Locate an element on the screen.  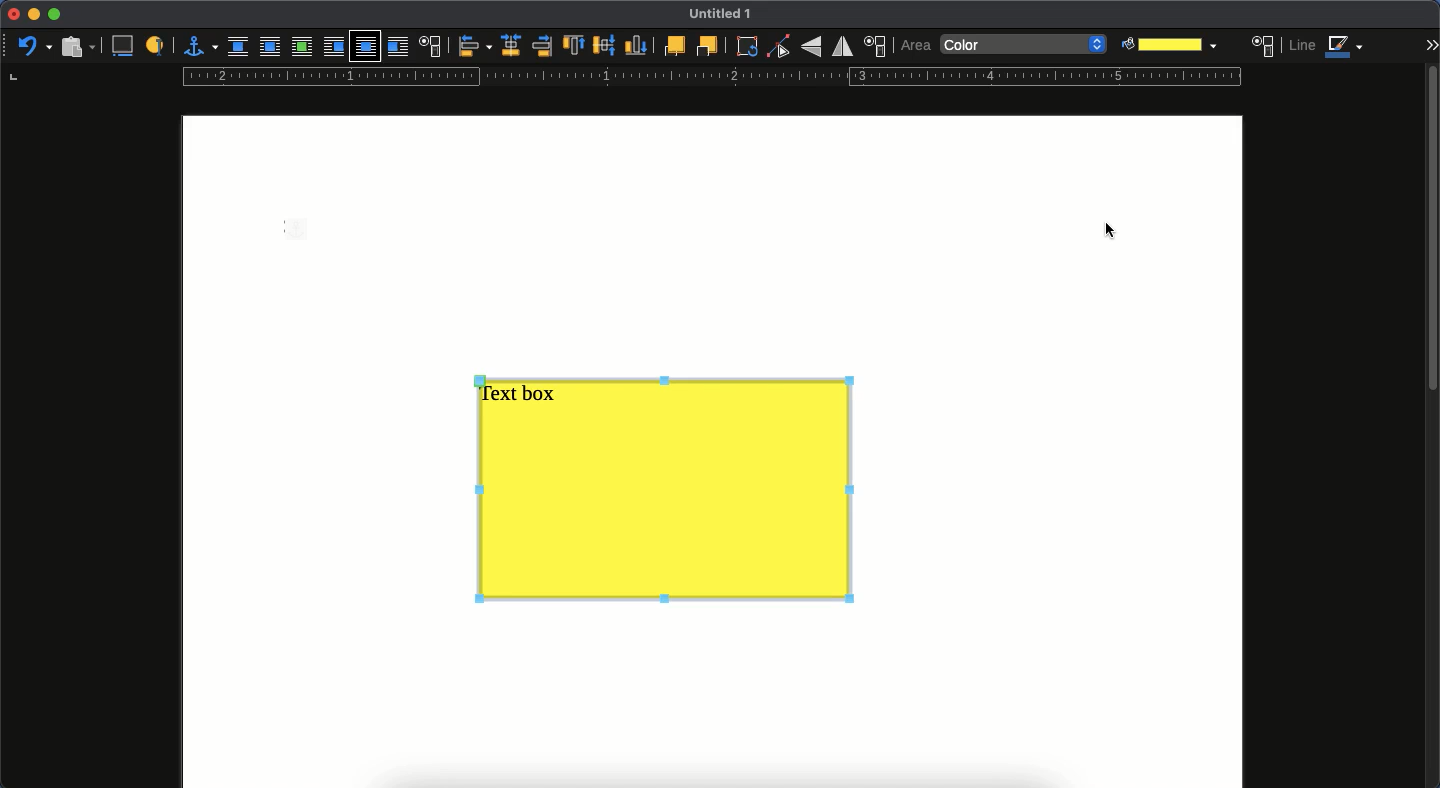
back one is located at coordinates (707, 47).